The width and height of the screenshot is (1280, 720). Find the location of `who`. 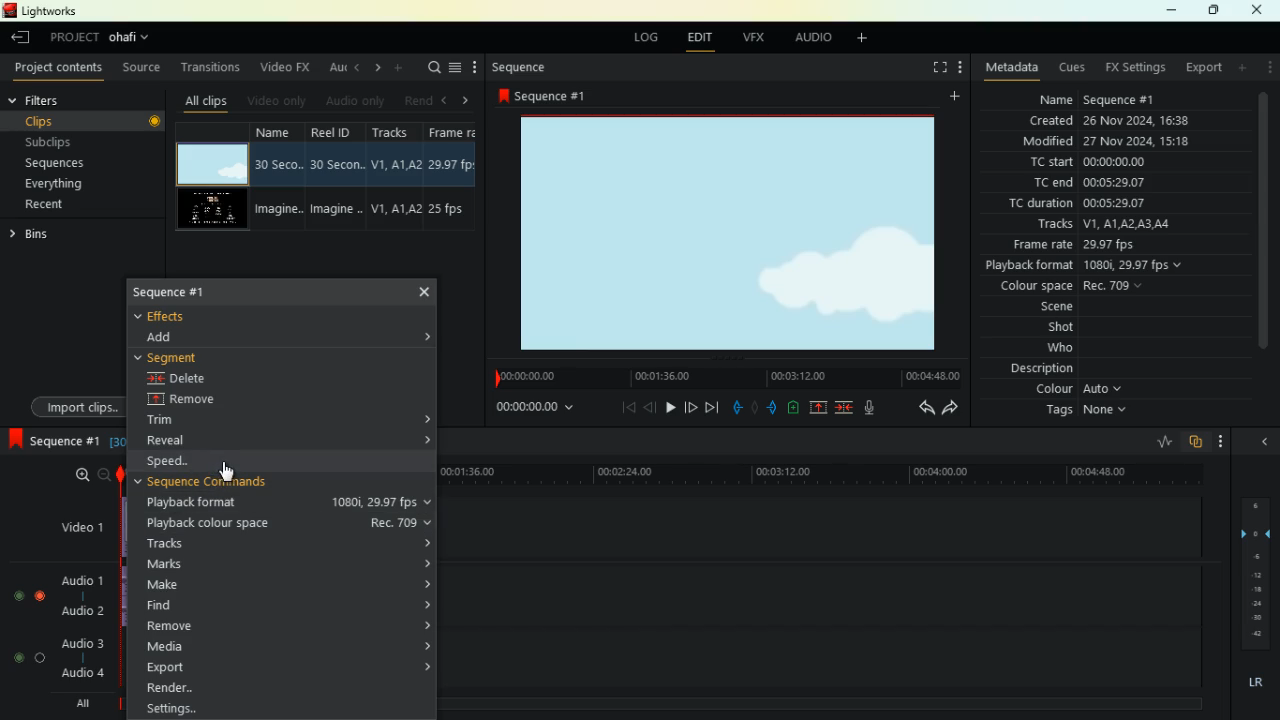

who is located at coordinates (1048, 349).